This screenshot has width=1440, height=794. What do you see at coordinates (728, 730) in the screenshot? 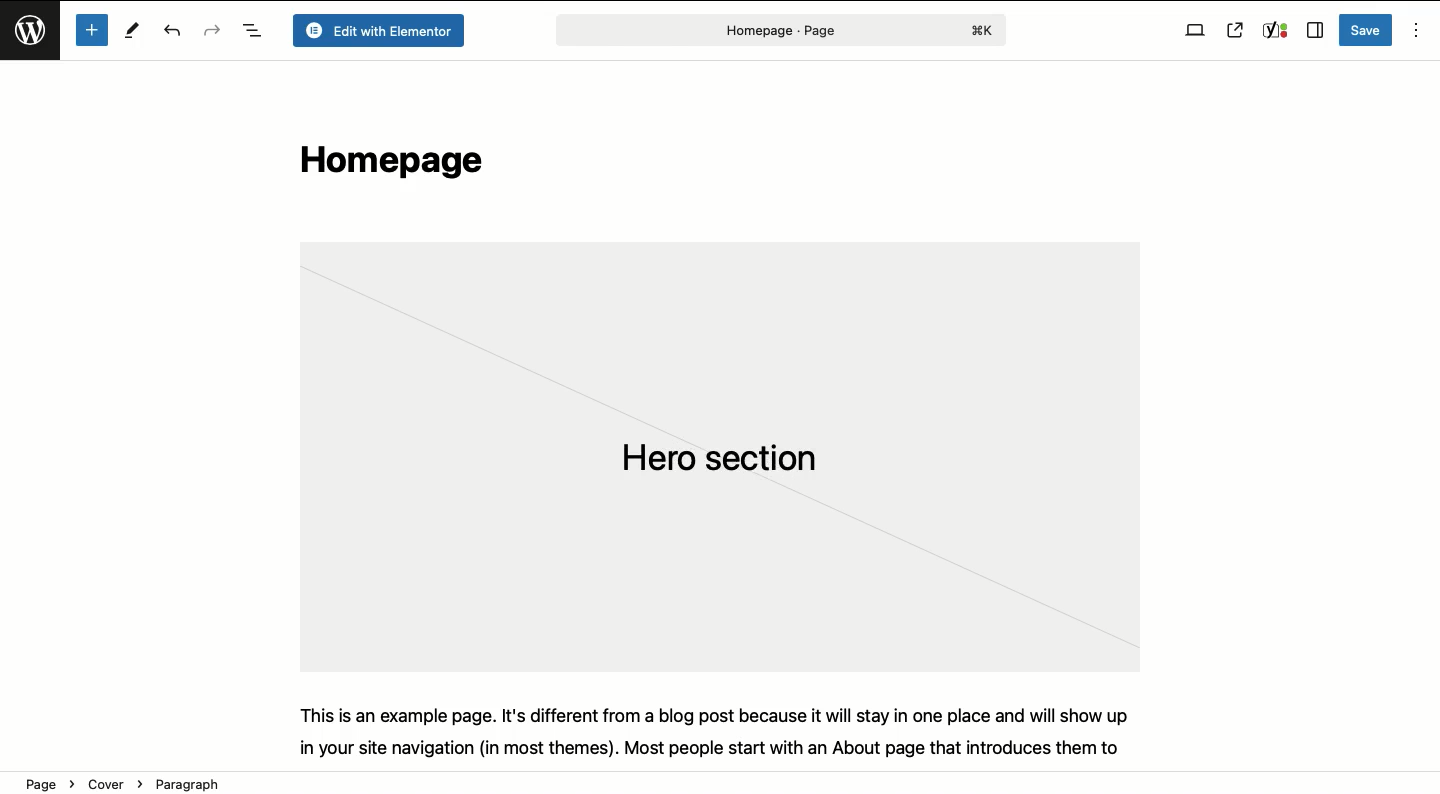
I see `This is an example page. It's different from a blog post because it will stay in one place and will show up
in your site navigation (in most themes). Most people start with an About page that introduces them to` at bounding box center [728, 730].